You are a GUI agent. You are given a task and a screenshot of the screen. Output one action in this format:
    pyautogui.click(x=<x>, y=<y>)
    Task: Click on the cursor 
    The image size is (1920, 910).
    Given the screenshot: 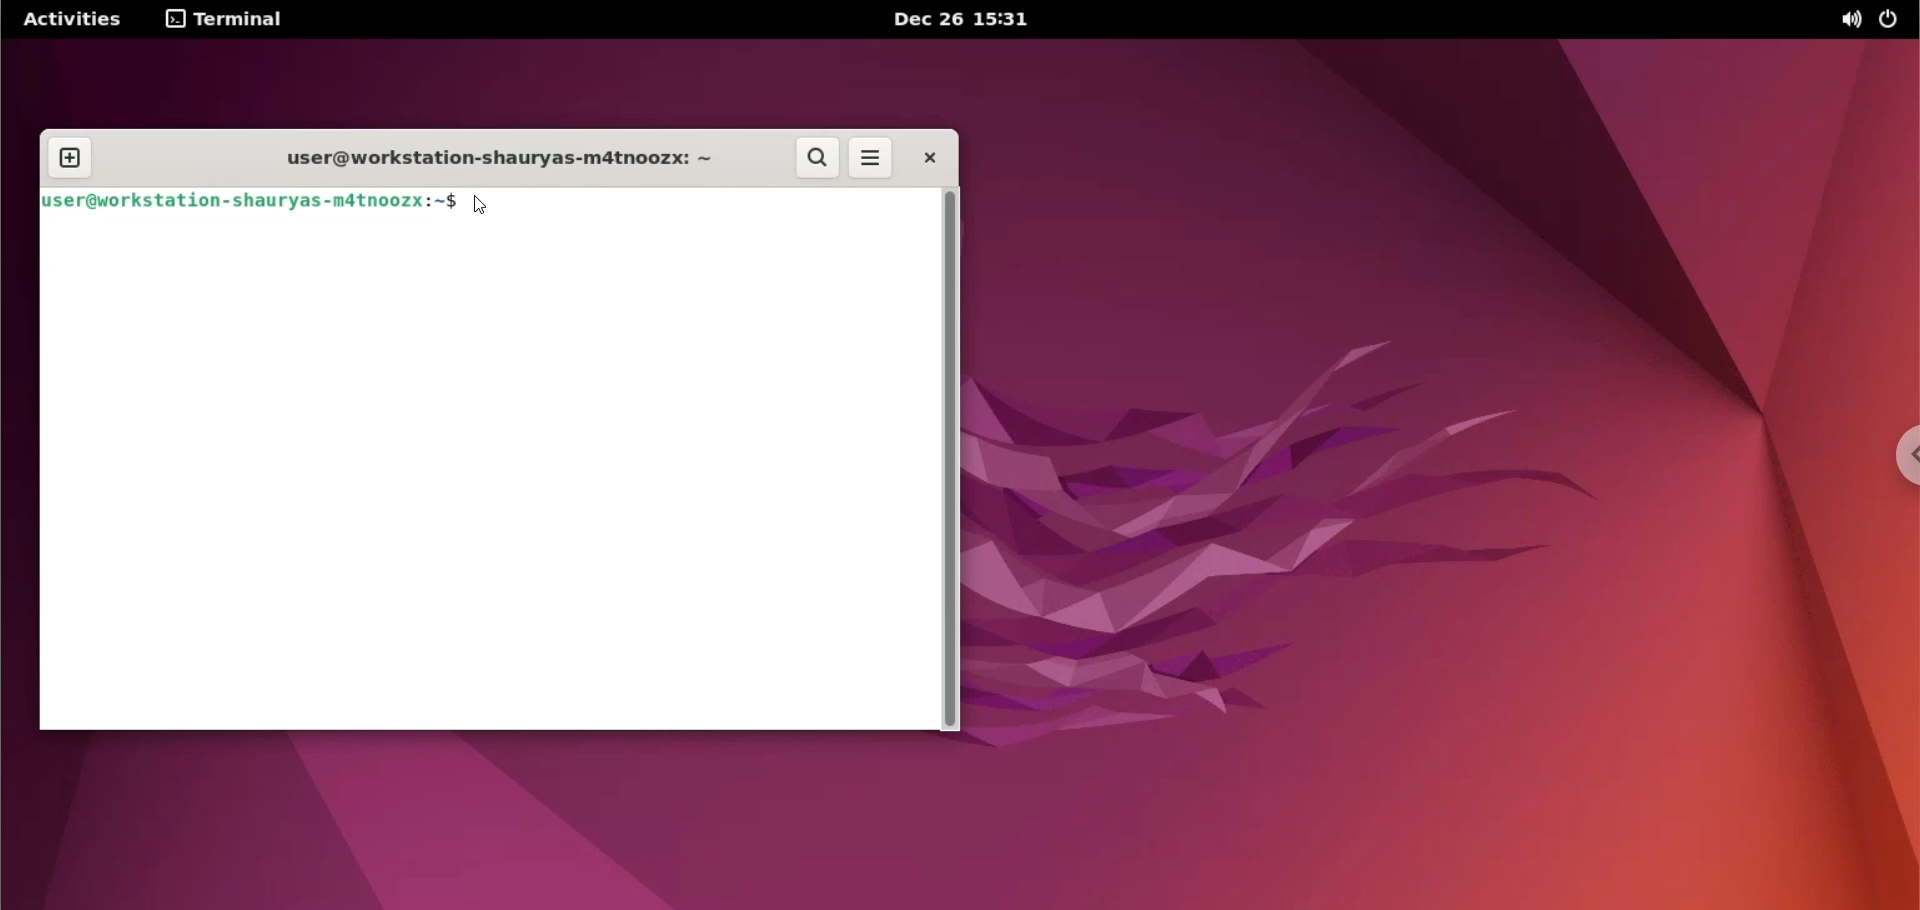 What is the action you would take?
    pyautogui.click(x=482, y=201)
    